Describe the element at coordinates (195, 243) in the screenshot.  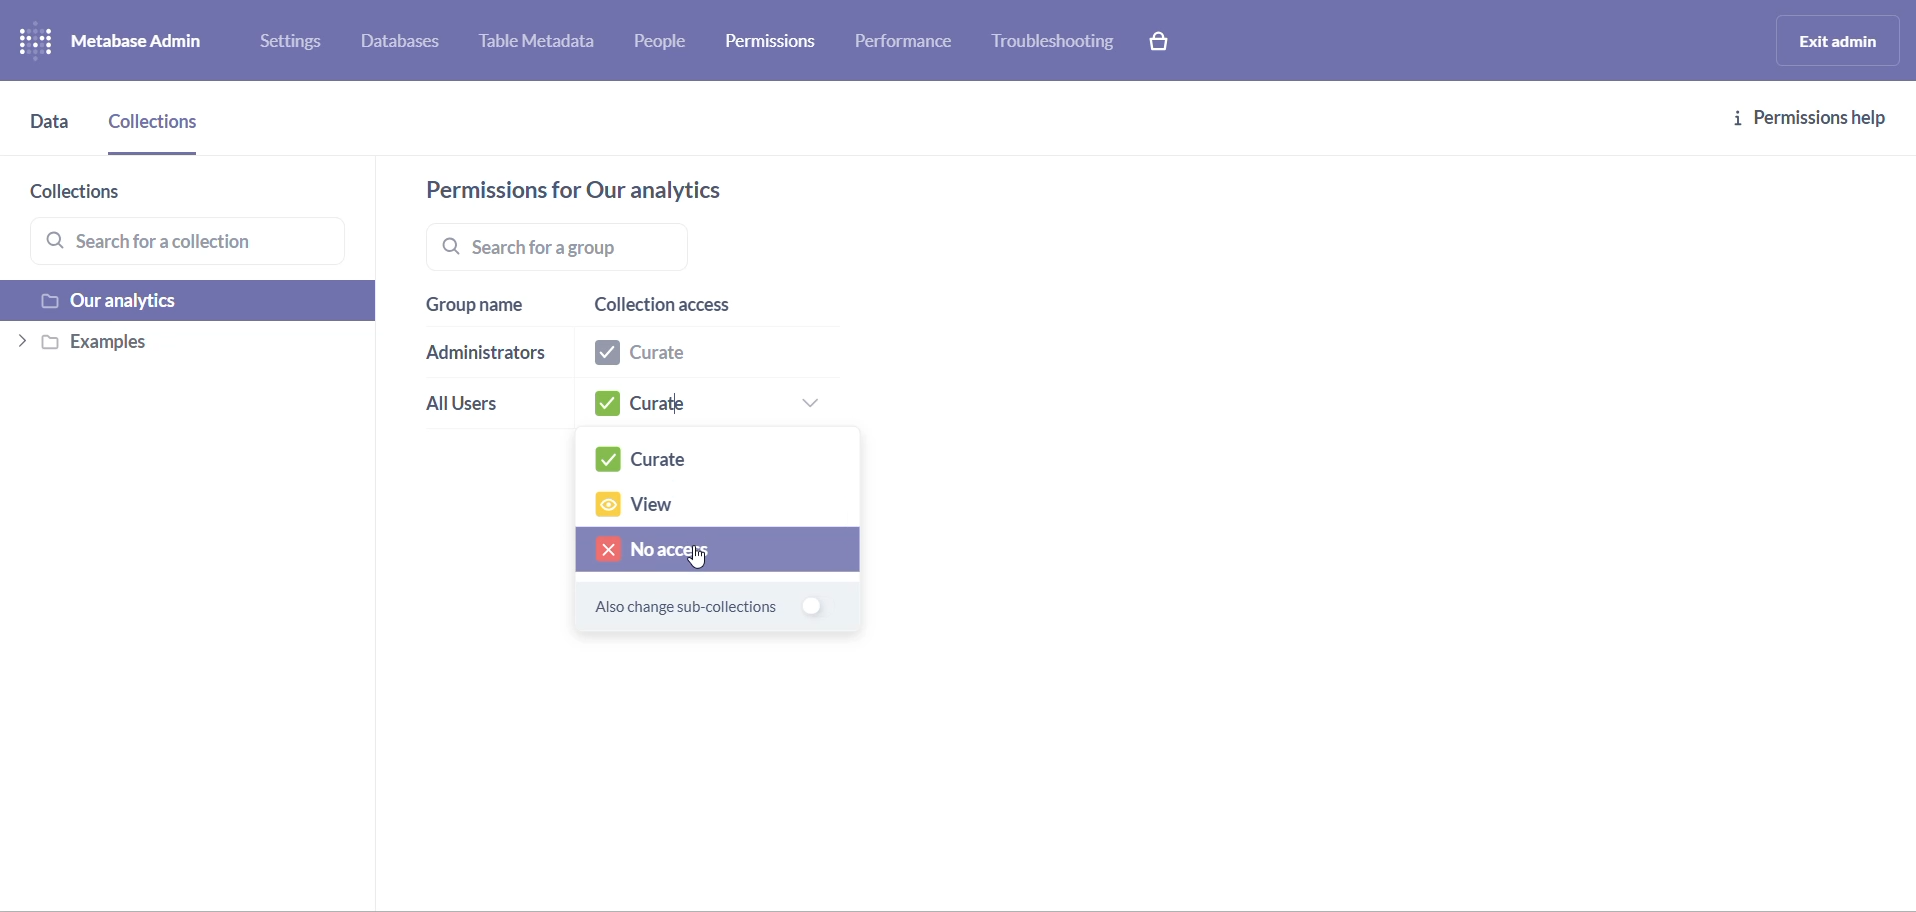
I see `search bar` at that location.